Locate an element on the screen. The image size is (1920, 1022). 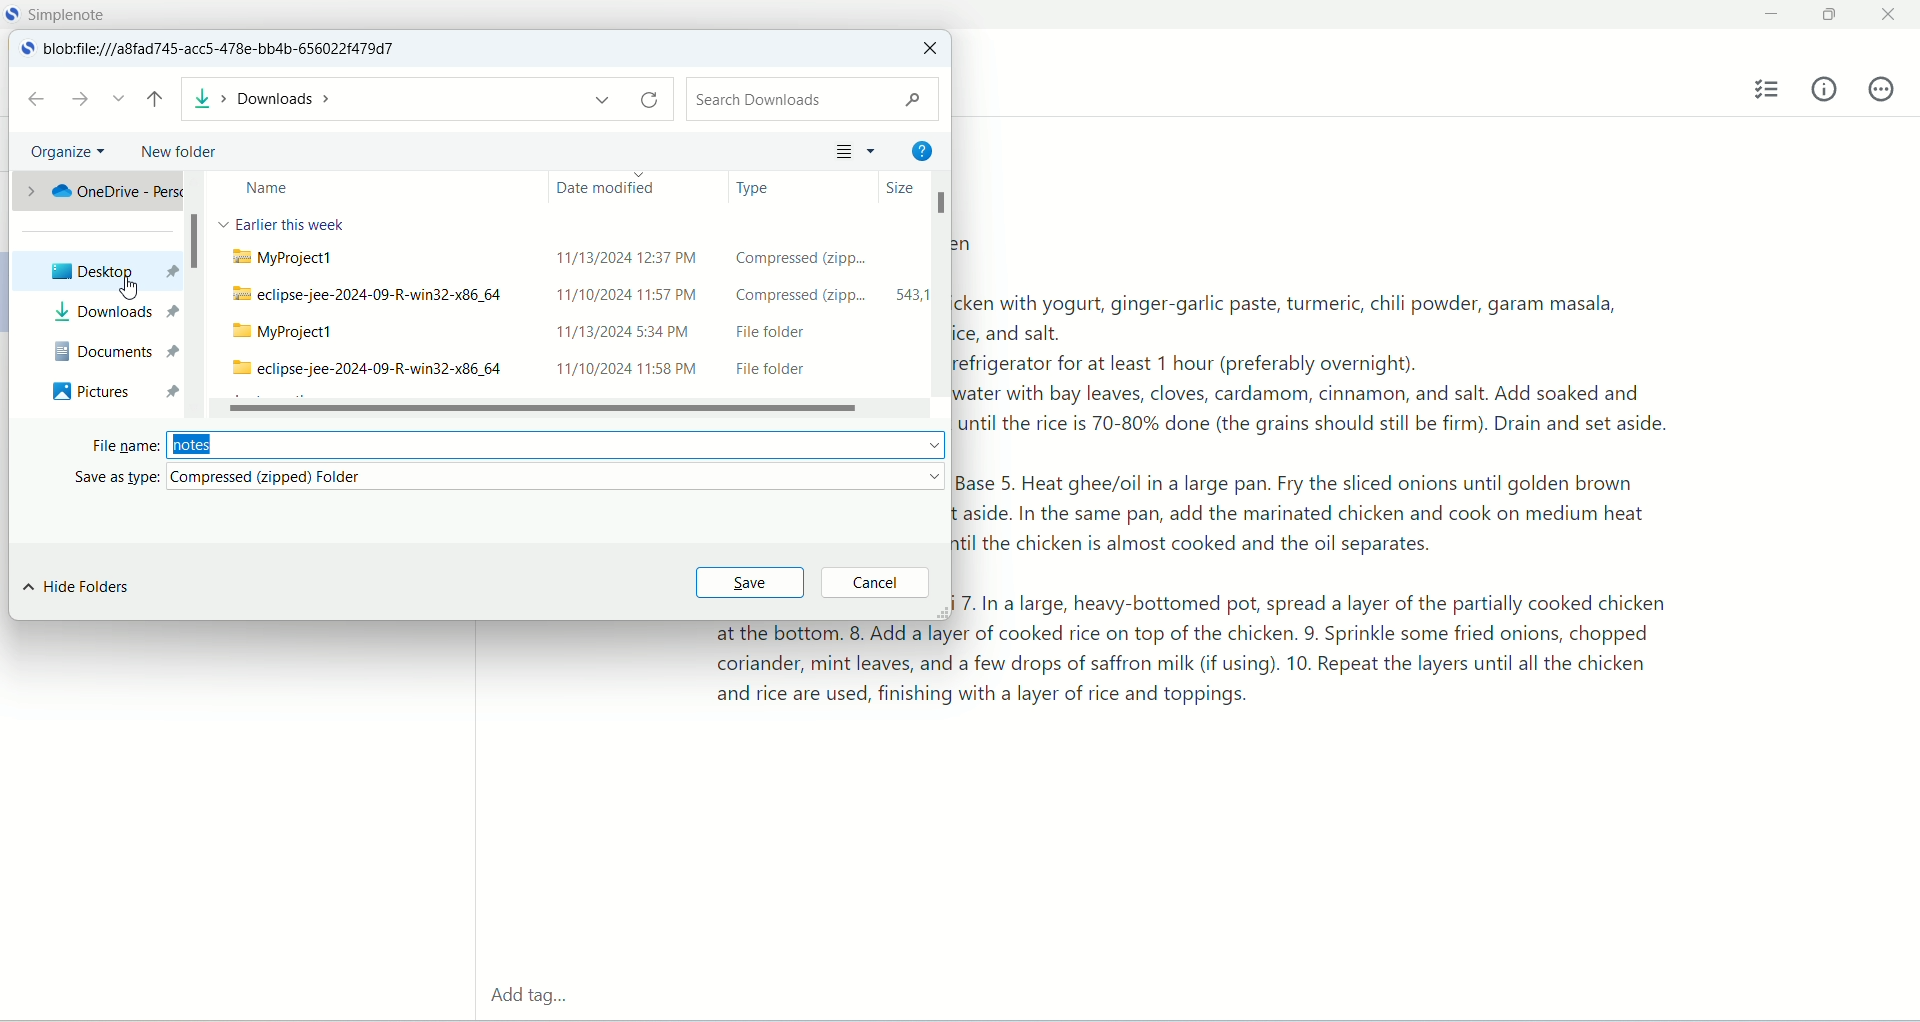
minimize is located at coordinates (1768, 15).